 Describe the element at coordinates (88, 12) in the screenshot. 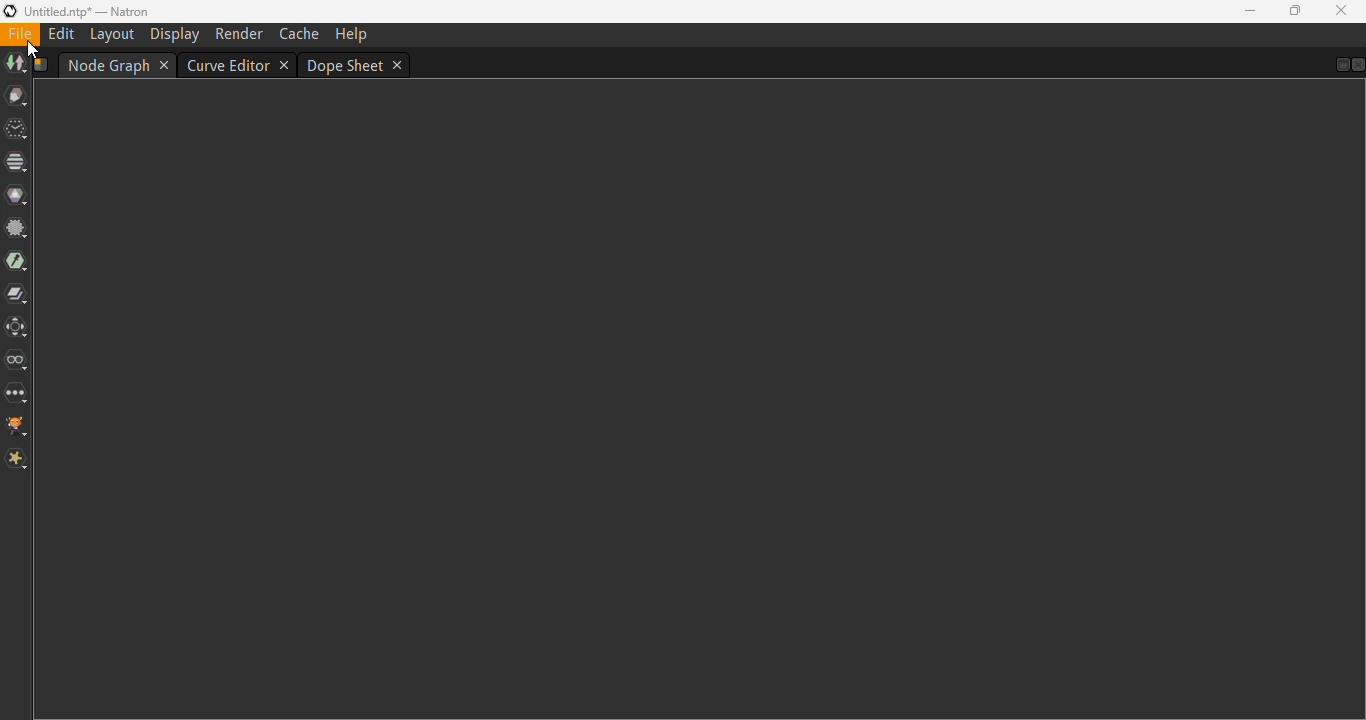

I see `title` at that location.